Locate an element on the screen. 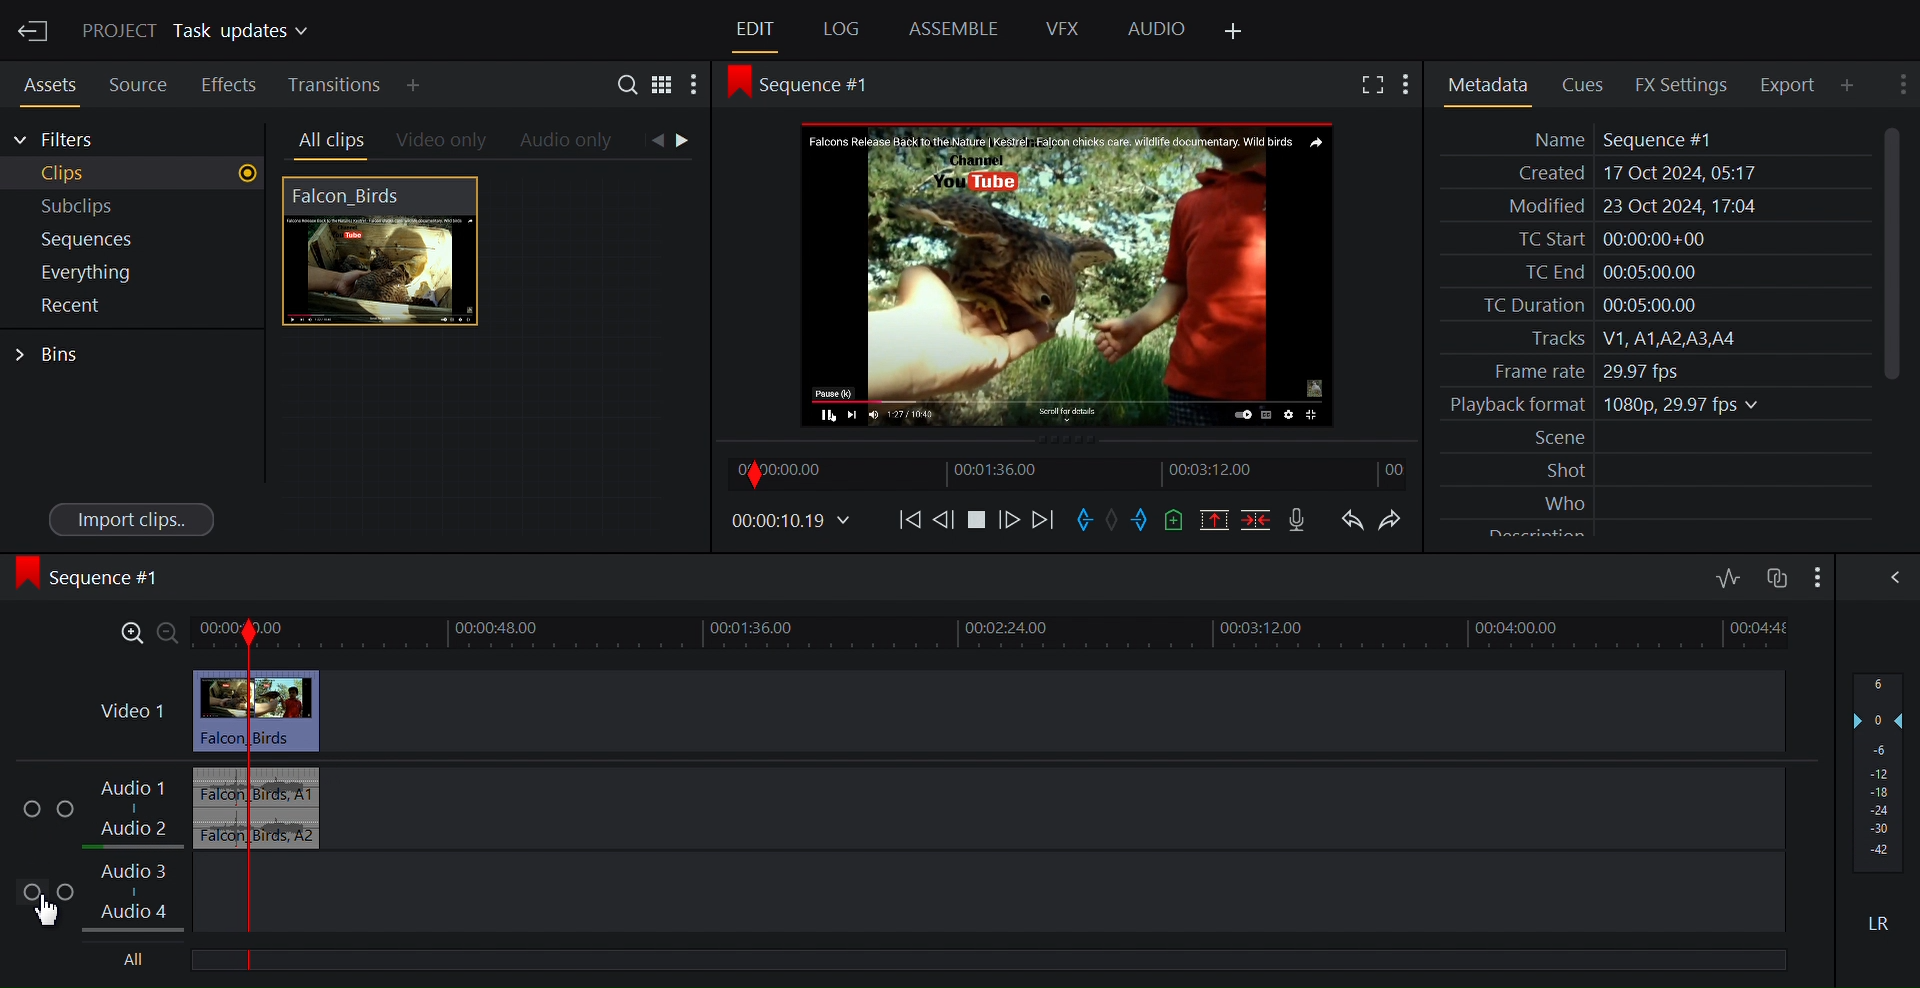  Solo this track is located at coordinates (67, 893).